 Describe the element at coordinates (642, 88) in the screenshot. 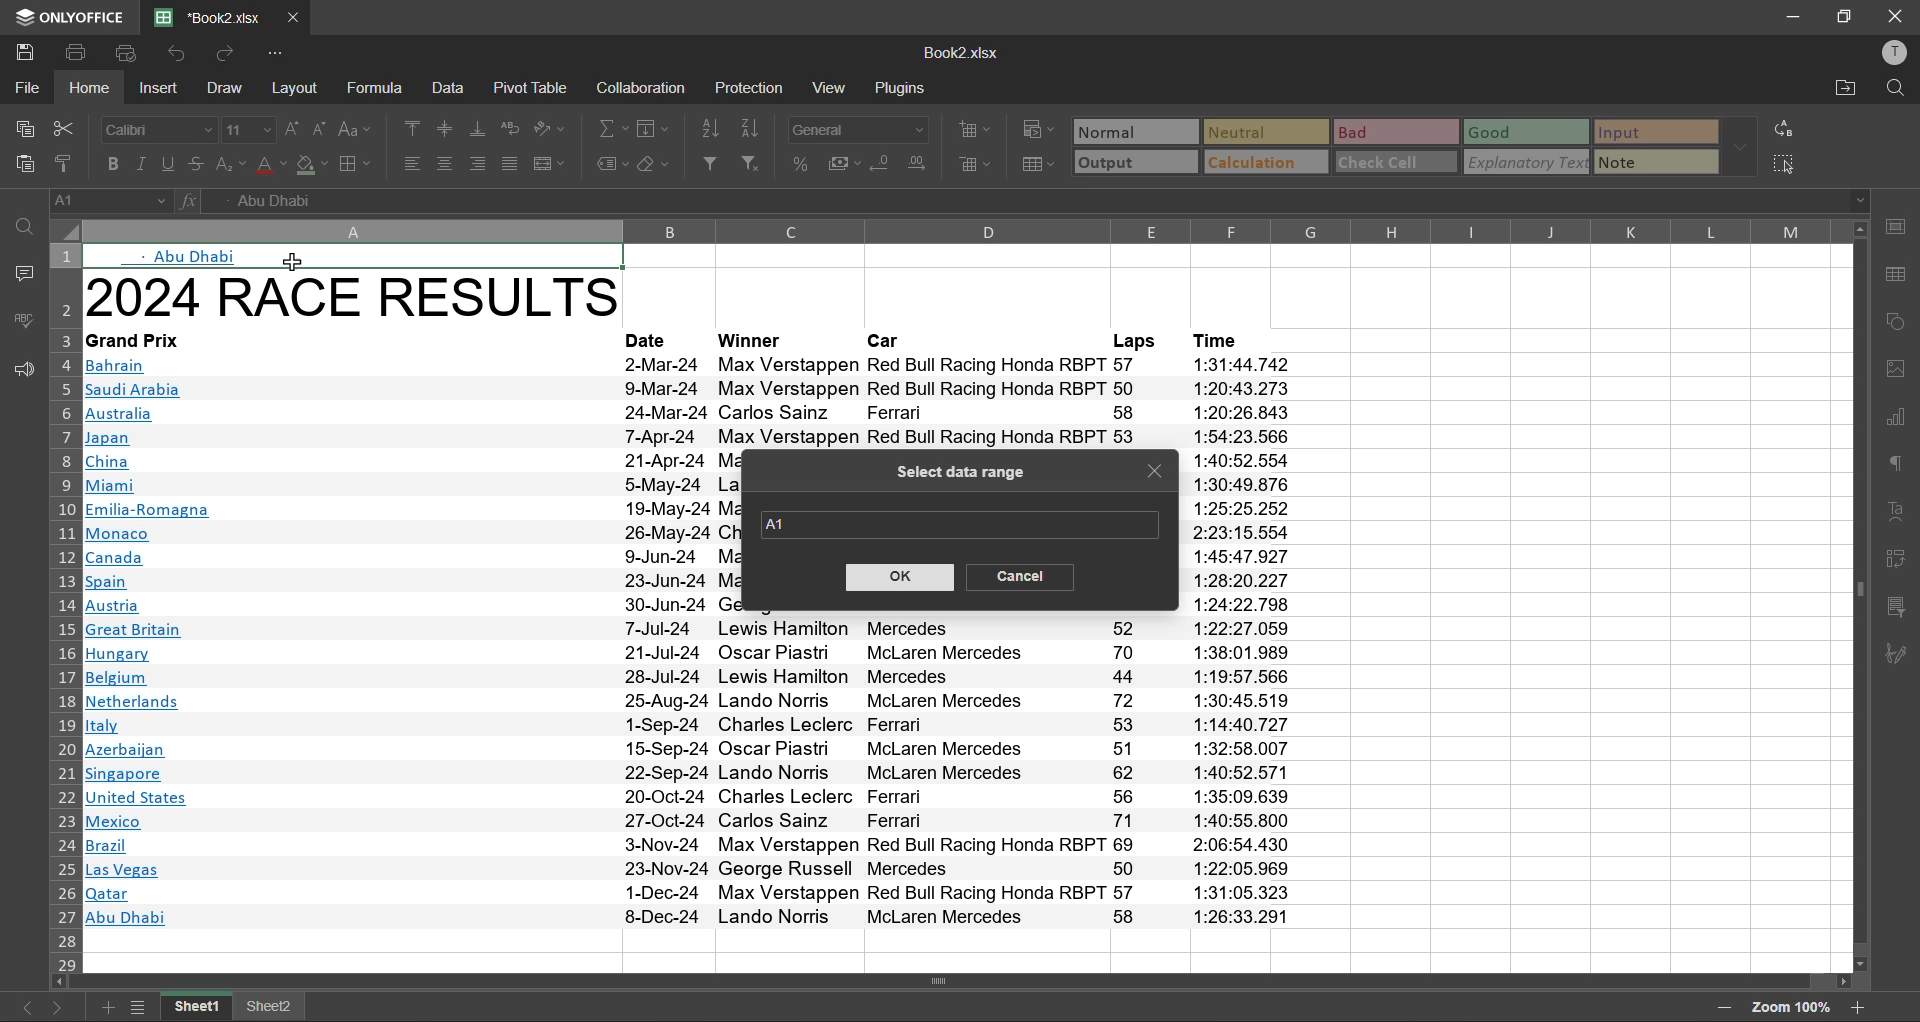

I see `collaboration` at that location.